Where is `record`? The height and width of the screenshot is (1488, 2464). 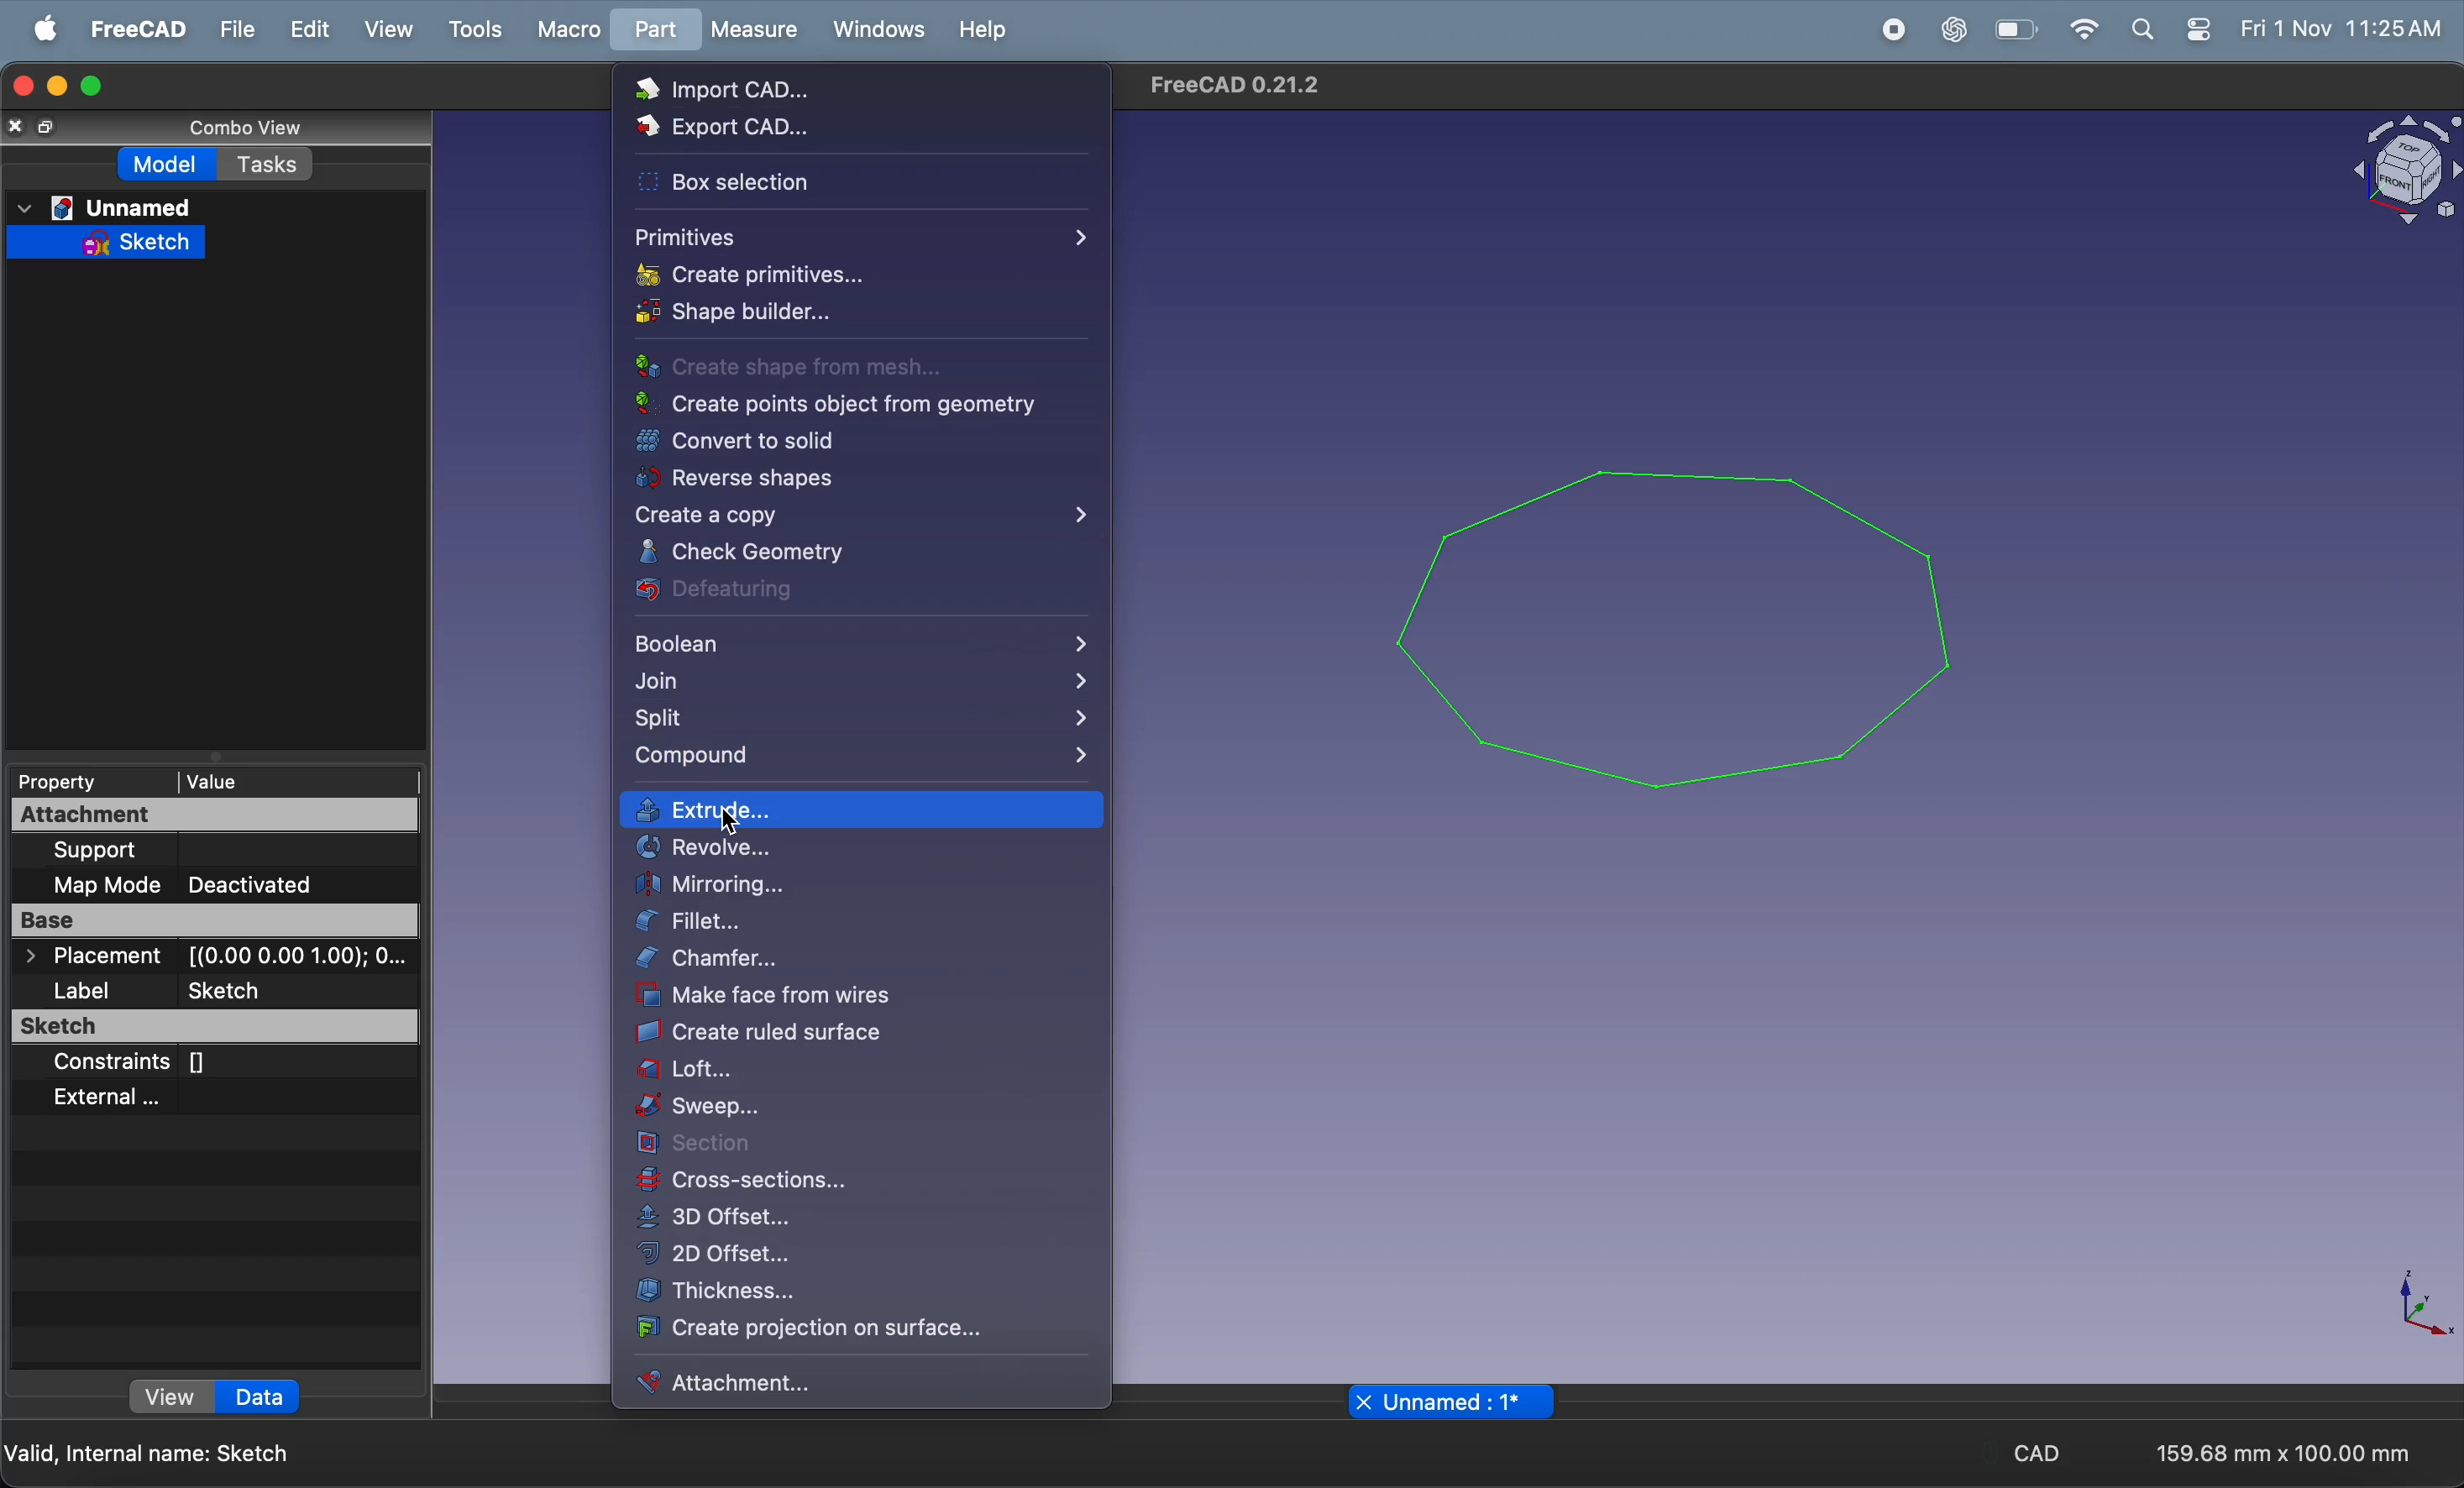 record is located at coordinates (1885, 30).